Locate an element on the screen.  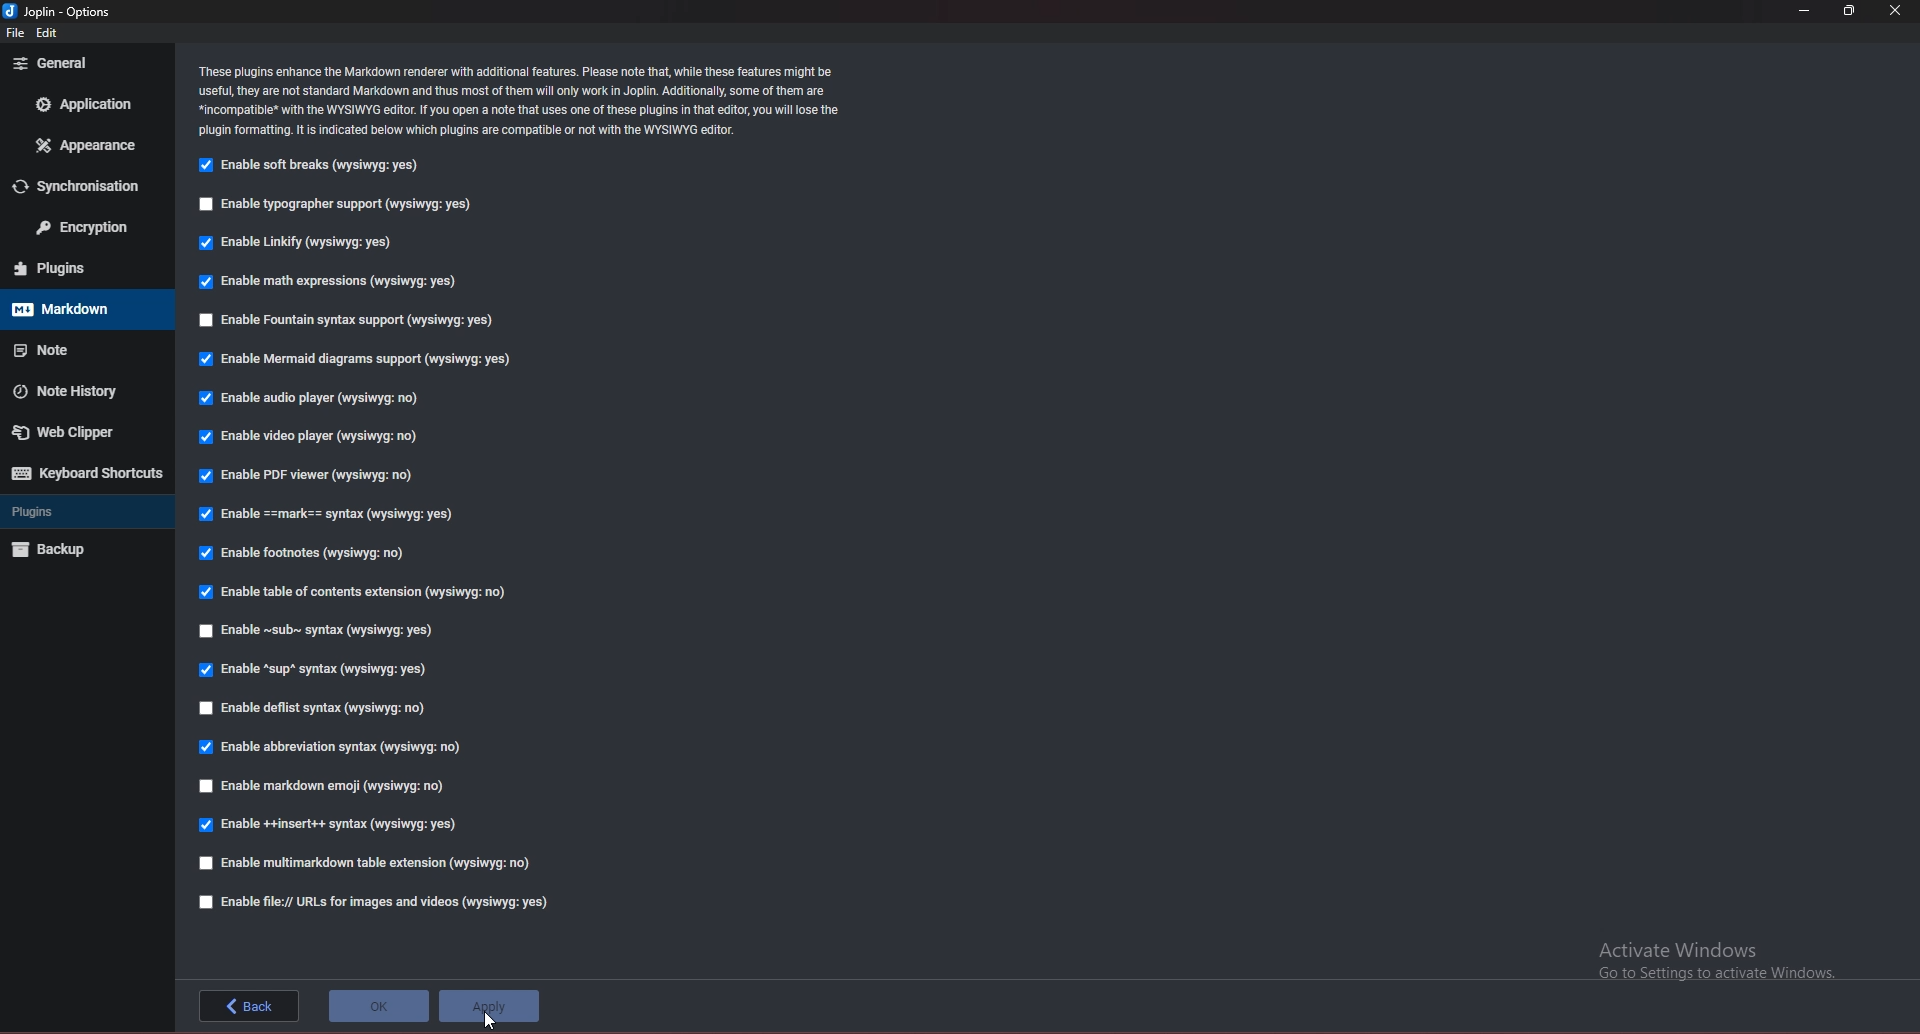
cursor is located at coordinates (494, 1024).